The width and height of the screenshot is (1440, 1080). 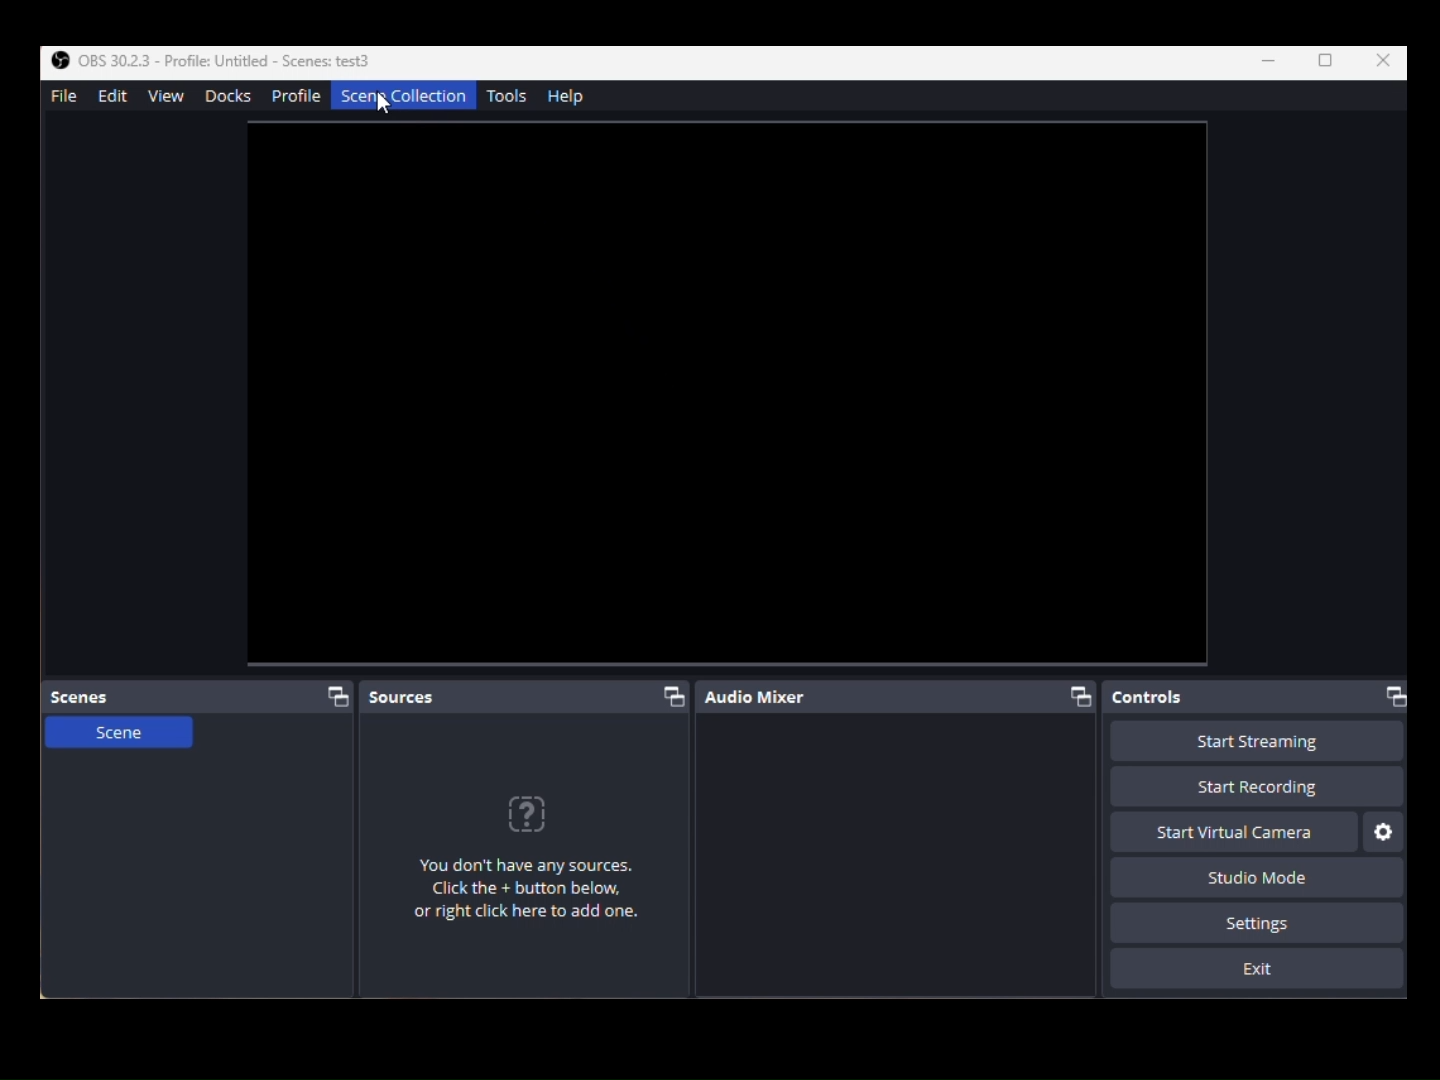 What do you see at coordinates (1385, 832) in the screenshot?
I see `Settings` at bounding box center [1385, 832].